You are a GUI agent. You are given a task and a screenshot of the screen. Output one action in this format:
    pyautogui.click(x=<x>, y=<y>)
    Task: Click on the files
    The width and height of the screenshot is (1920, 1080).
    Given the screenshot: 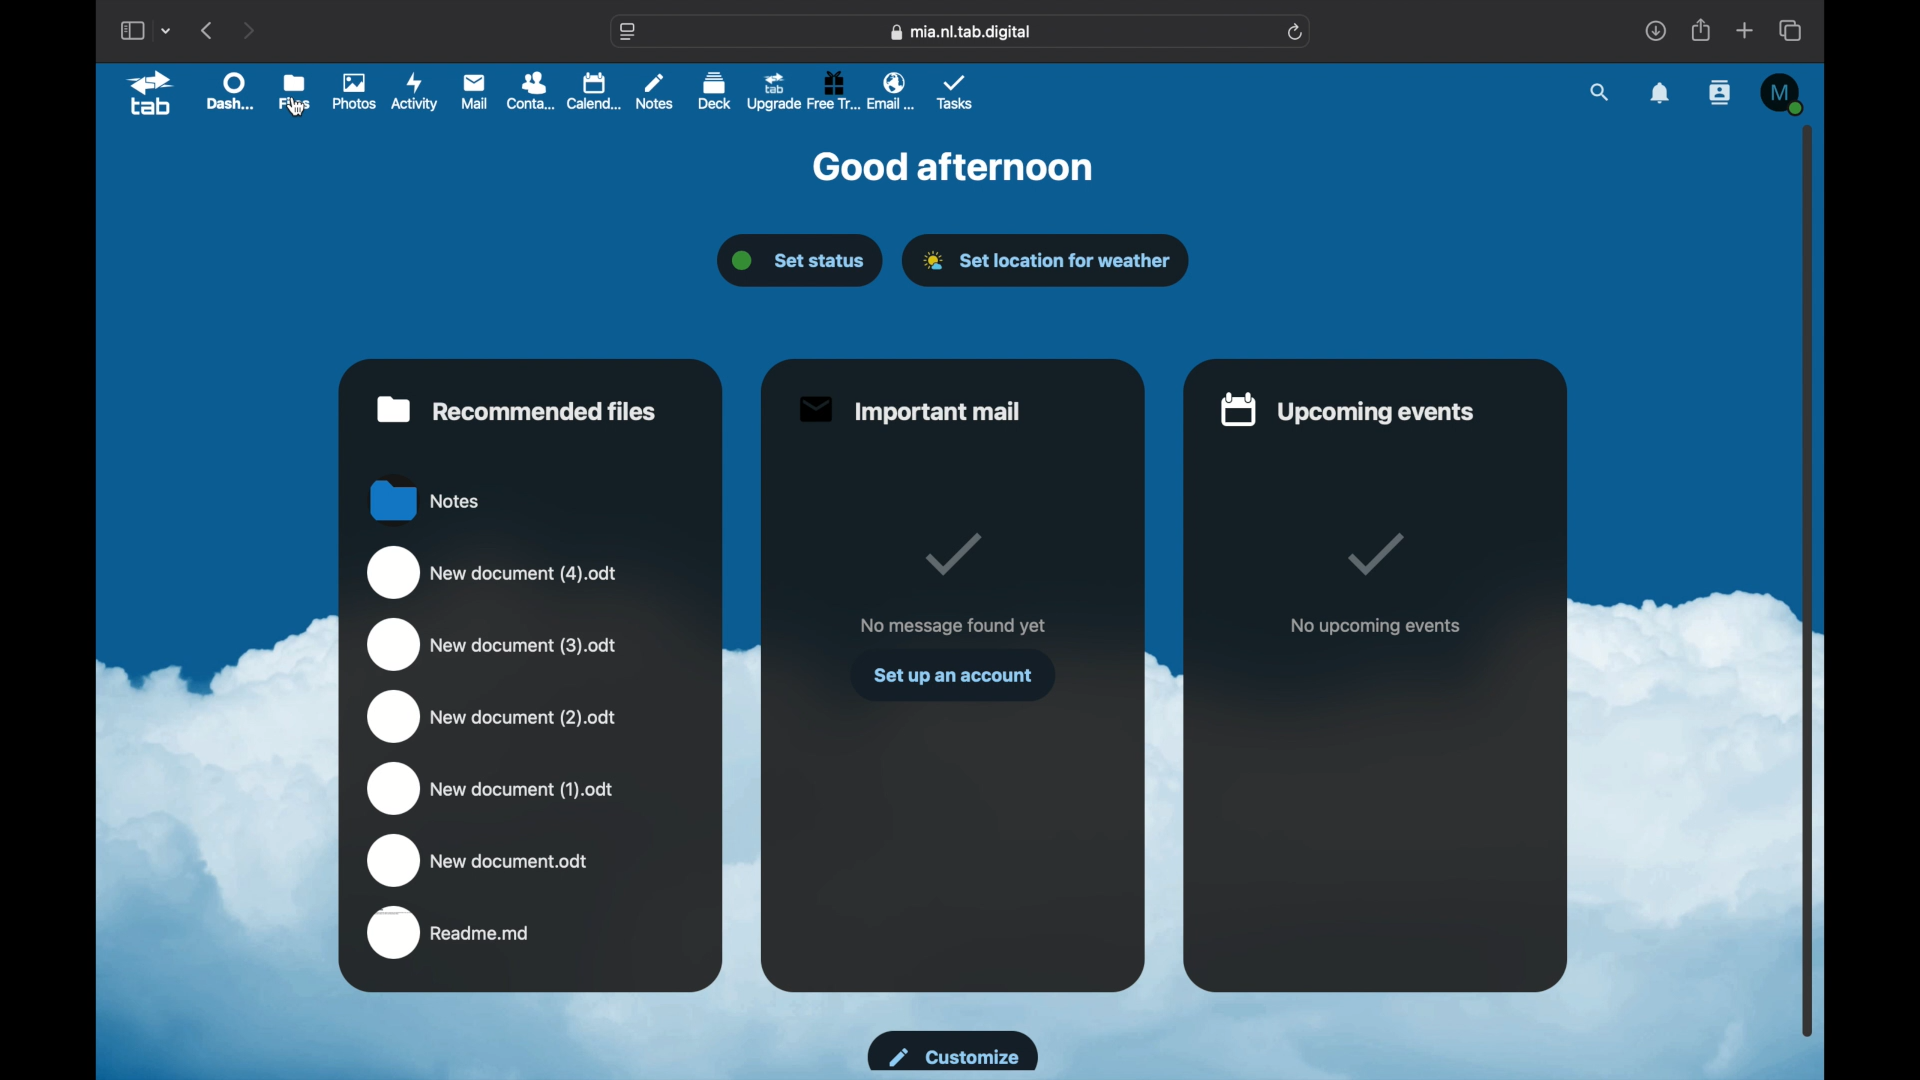 What is the action you would take?
    pyautogui.click(x=294, y=93)
    